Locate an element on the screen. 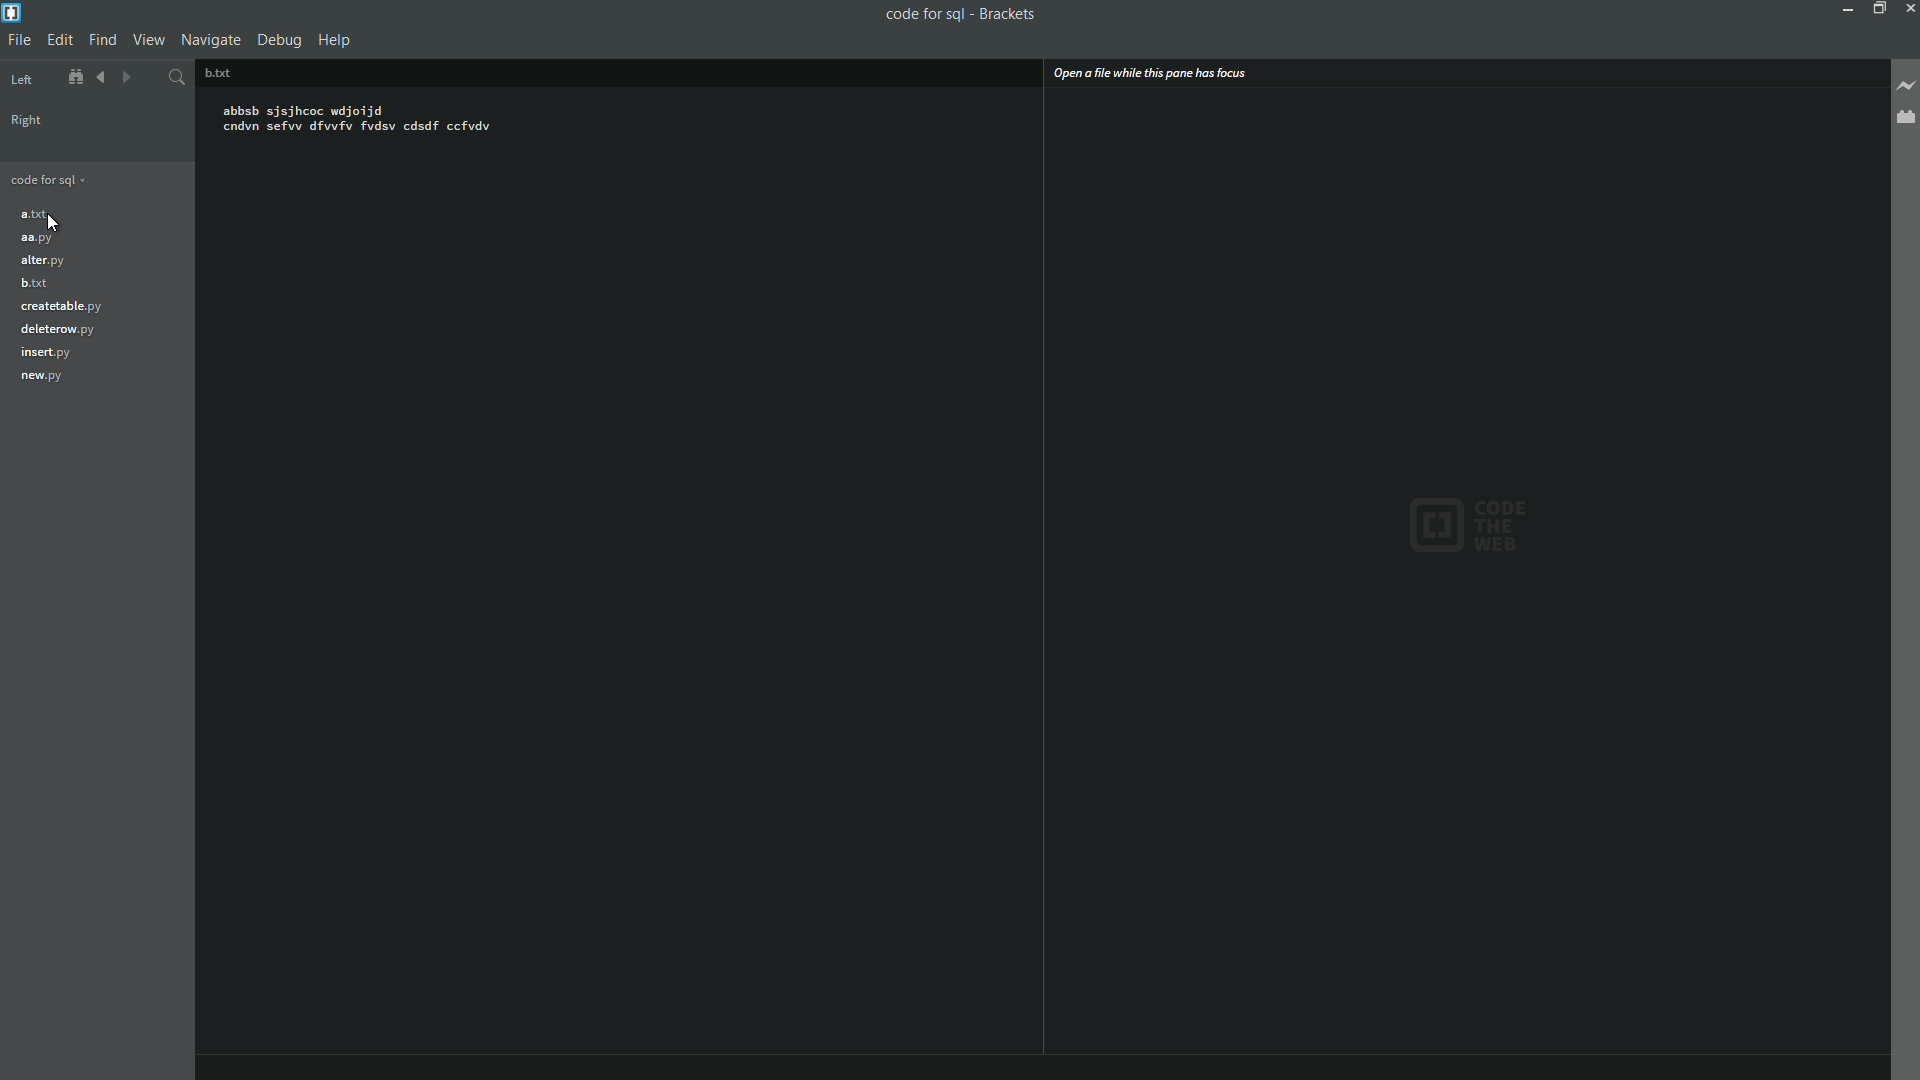 Image resolution: width=1920 pixels, height=1080 pixels. Navigate menu is located at coordinates (211, 40).